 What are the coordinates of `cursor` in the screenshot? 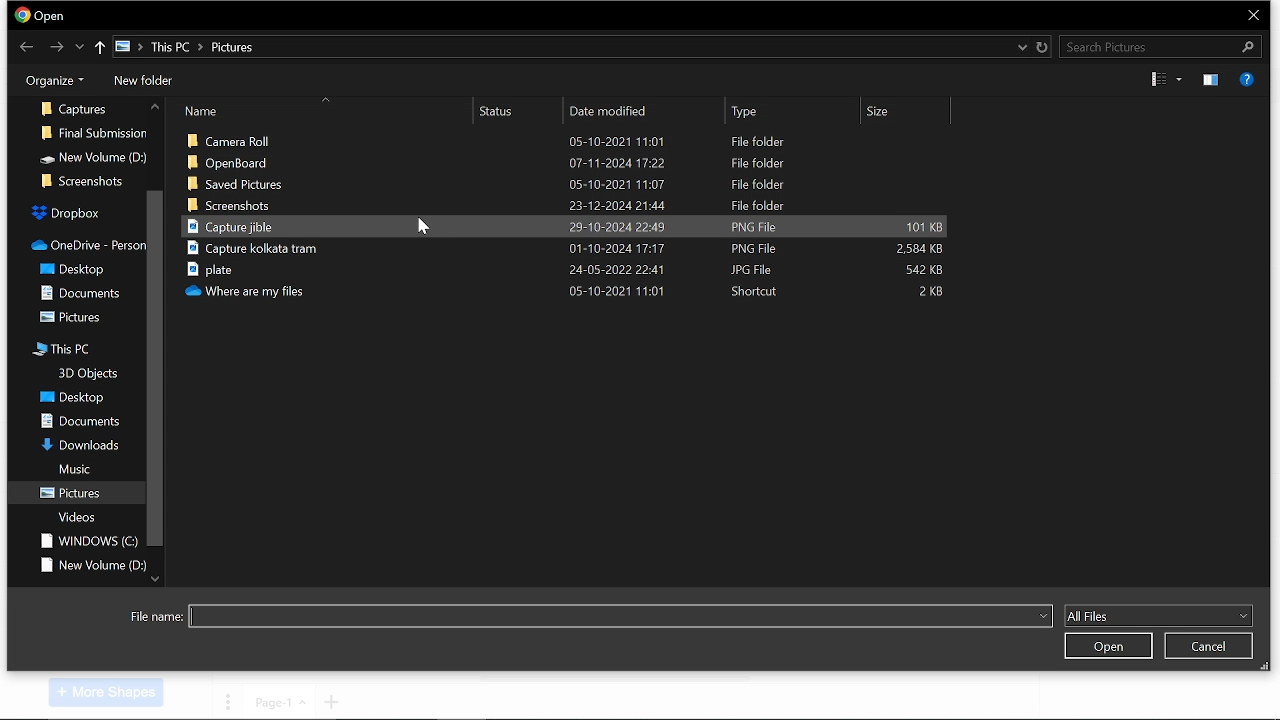 It's located at (424, 232).